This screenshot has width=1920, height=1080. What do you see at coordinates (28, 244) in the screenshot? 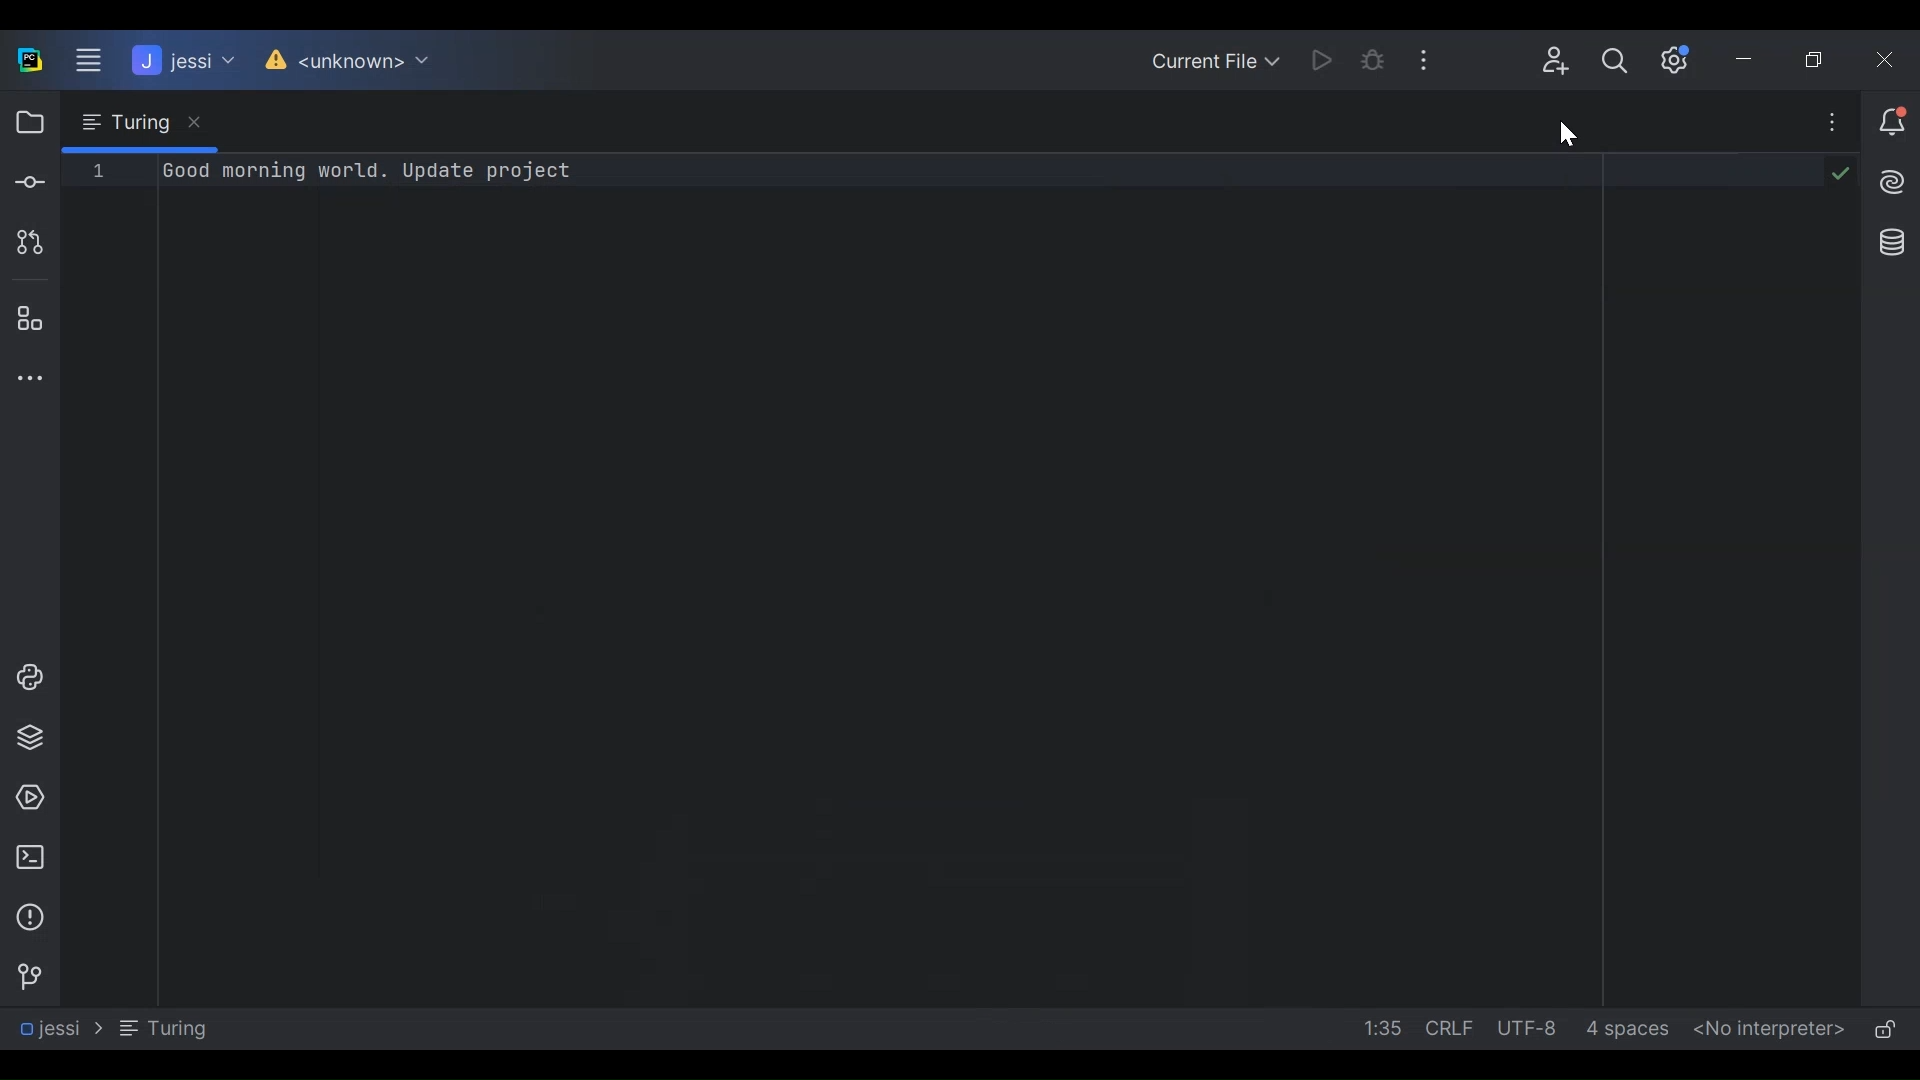
I see `Pull Request` at bounding box center [28, 244].